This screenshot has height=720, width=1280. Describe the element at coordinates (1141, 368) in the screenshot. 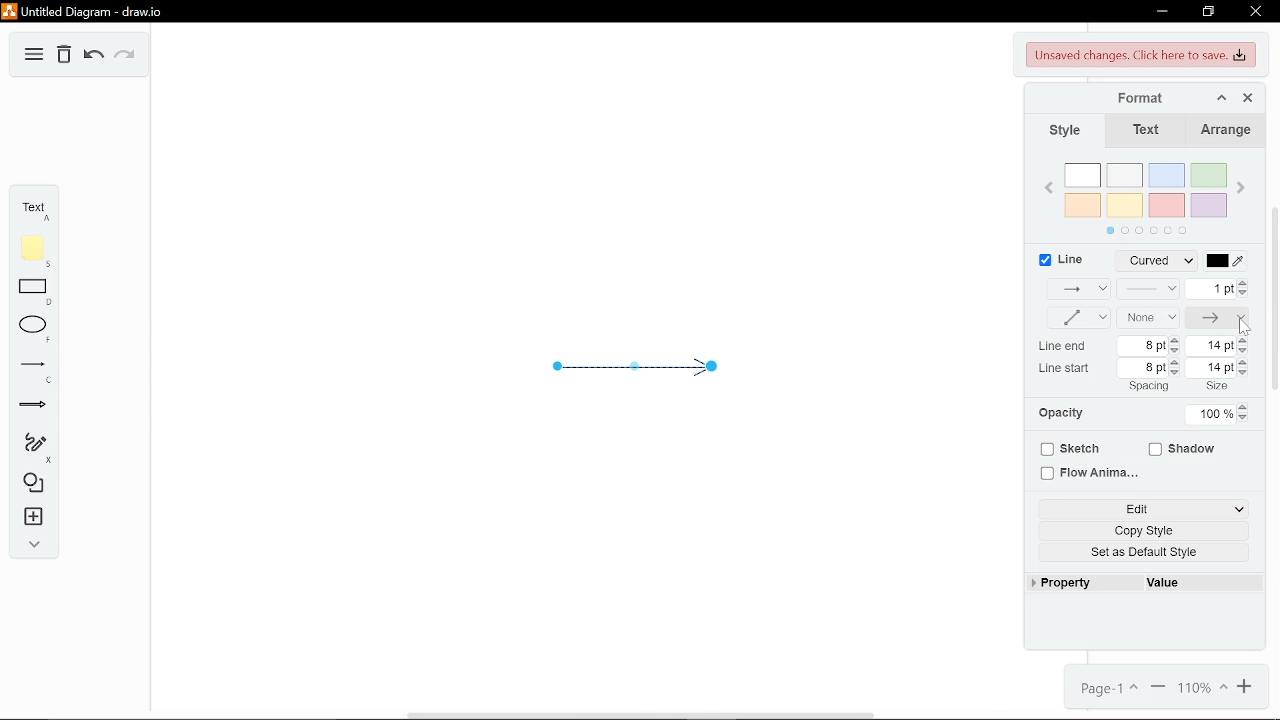

I see `Current line start spacing` at that location.